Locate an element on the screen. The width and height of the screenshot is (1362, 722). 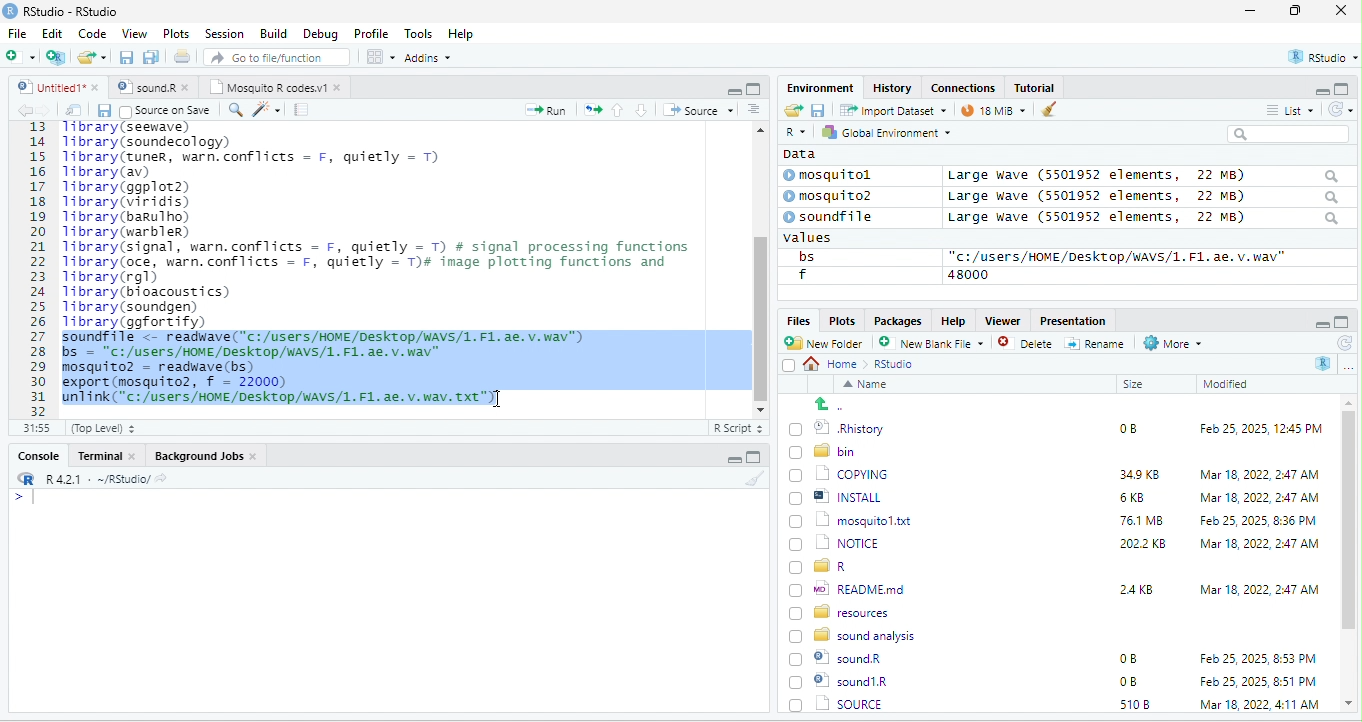
Console is located at coordinates (37, 454).